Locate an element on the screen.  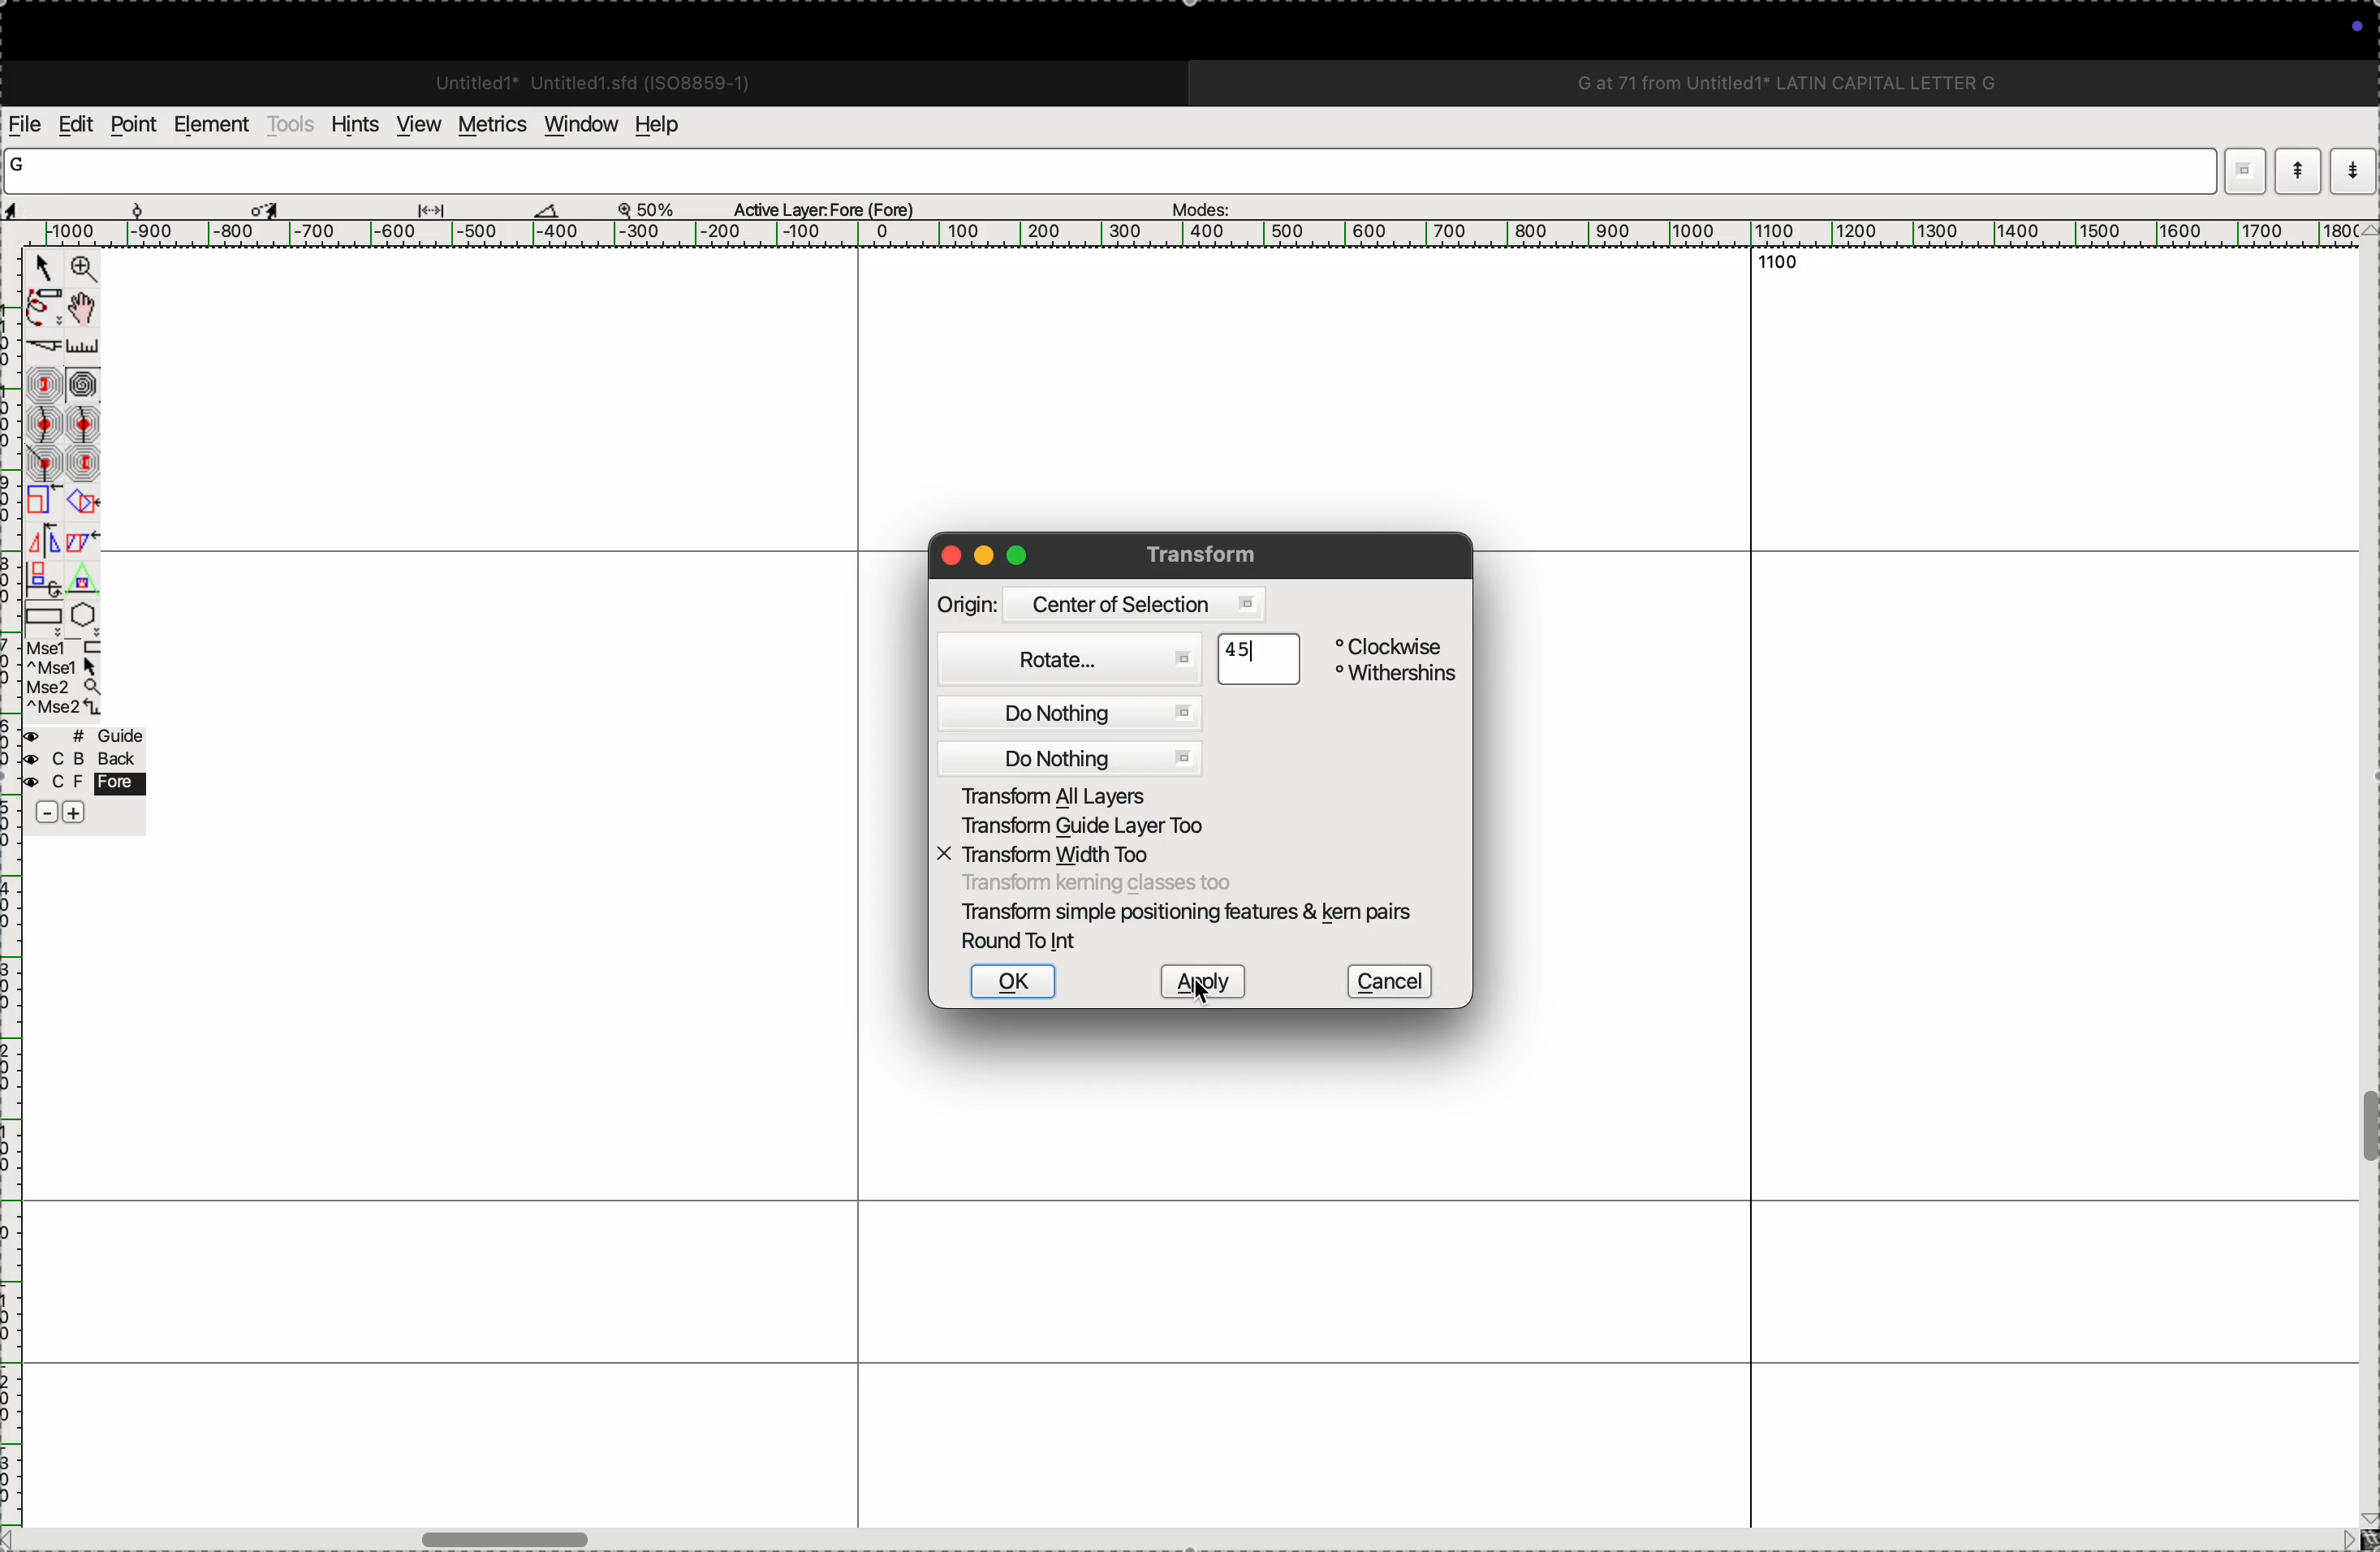
previous constraint point is located at coordinates (83, 463).